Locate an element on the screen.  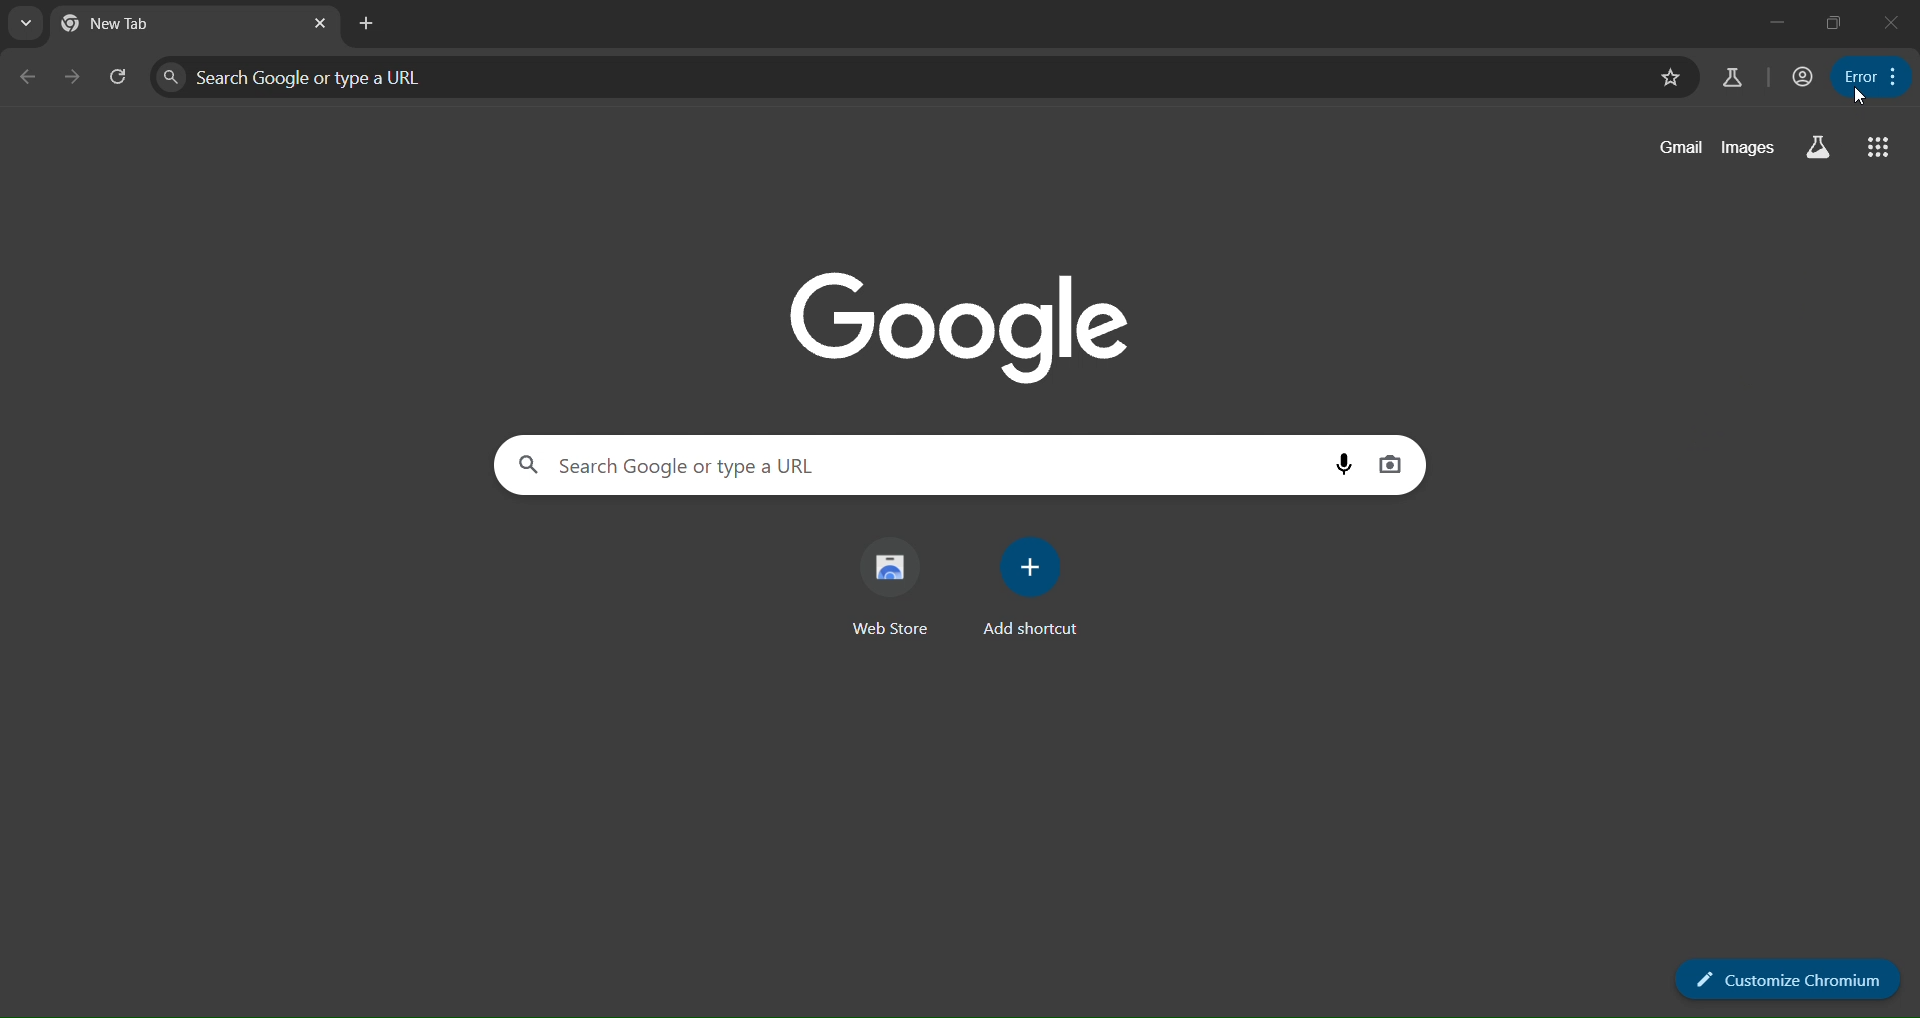
search labs is located at coordinates (1817, 146).